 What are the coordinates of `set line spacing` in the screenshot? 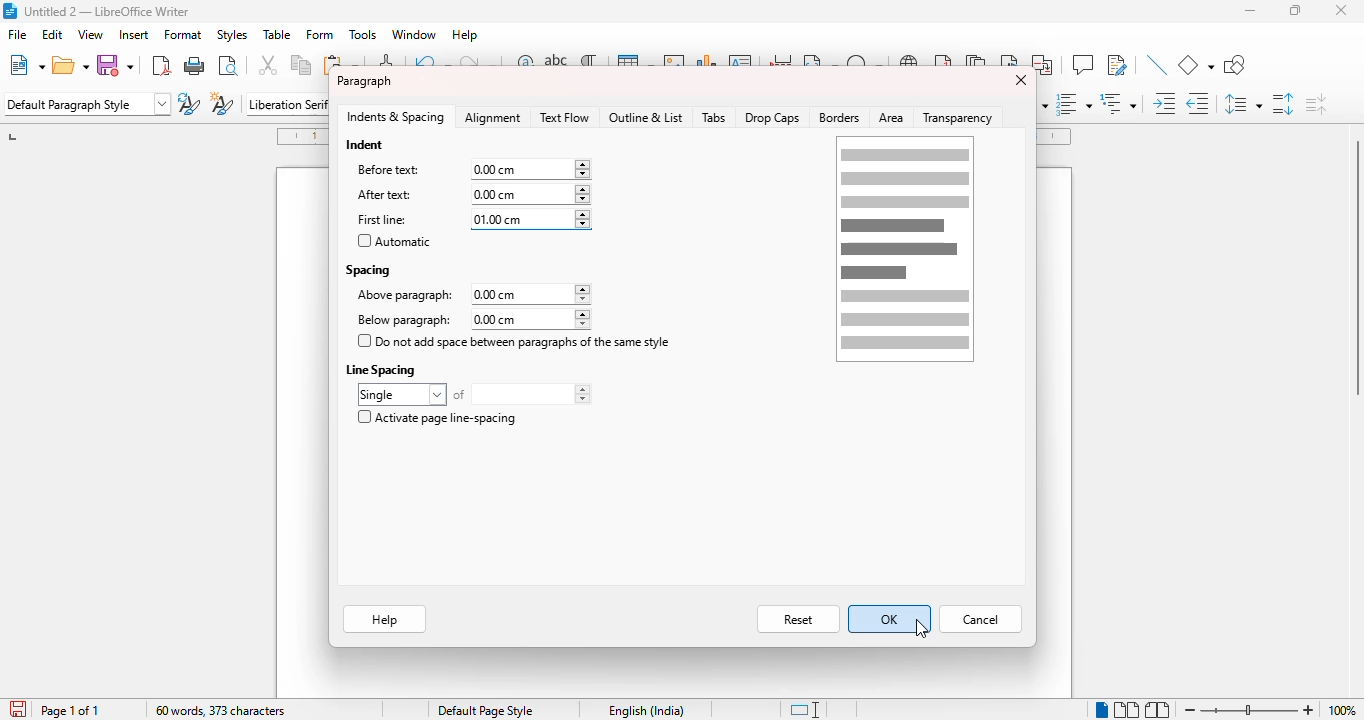 It's located at (1243, 104).